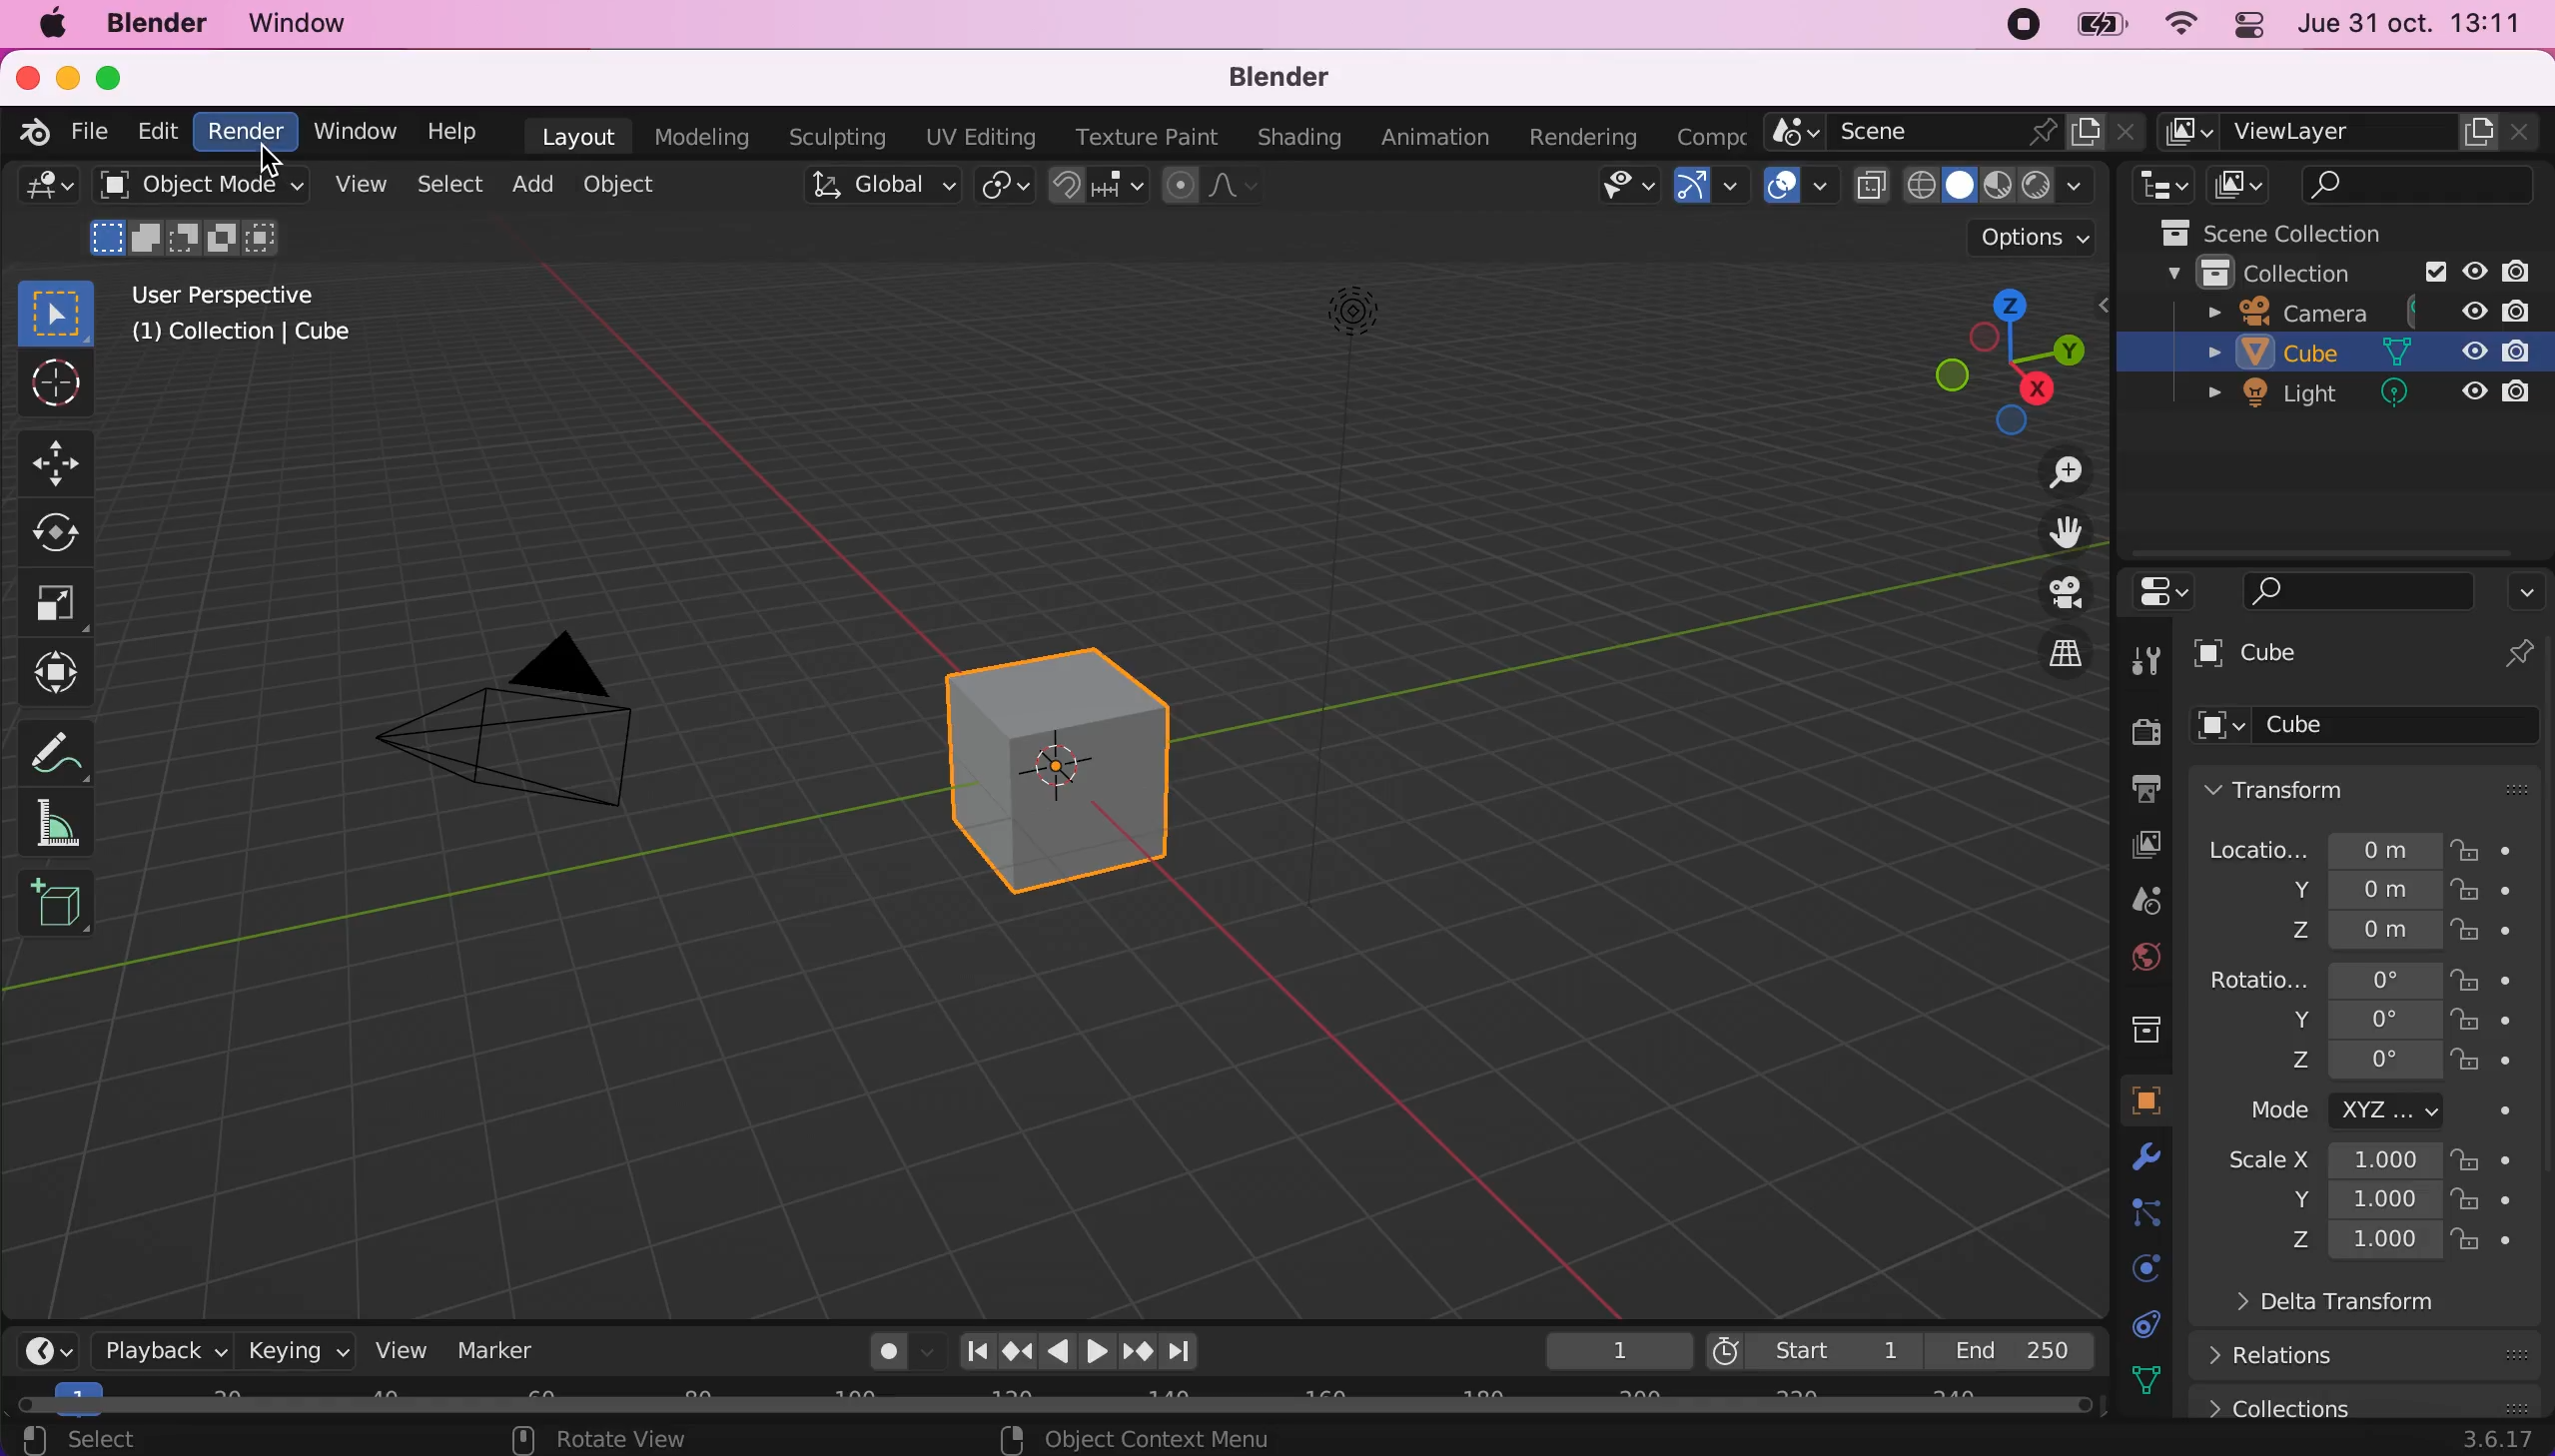 The width and height of the screenshot is (2555, 1456). Describe the element at coordinates (1812, 1351) in the screenshot. I see `start 1` at that location.